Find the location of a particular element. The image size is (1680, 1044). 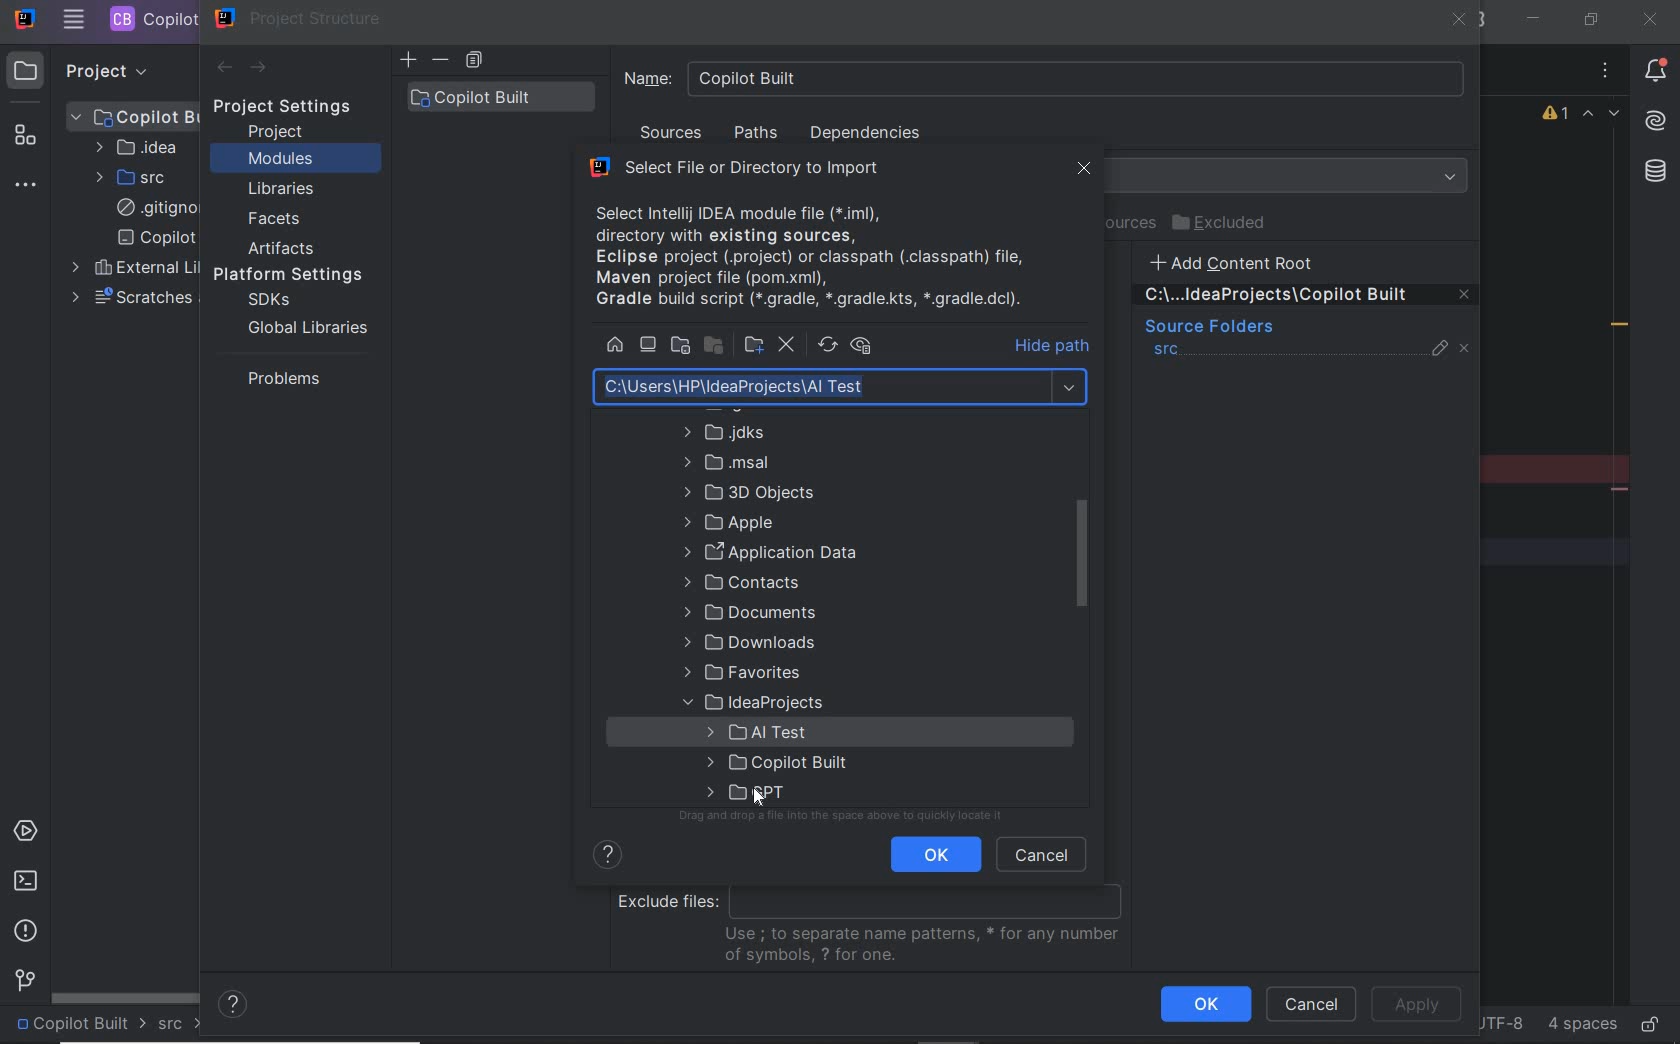

.gitignore is located at coordinates (153, 209).